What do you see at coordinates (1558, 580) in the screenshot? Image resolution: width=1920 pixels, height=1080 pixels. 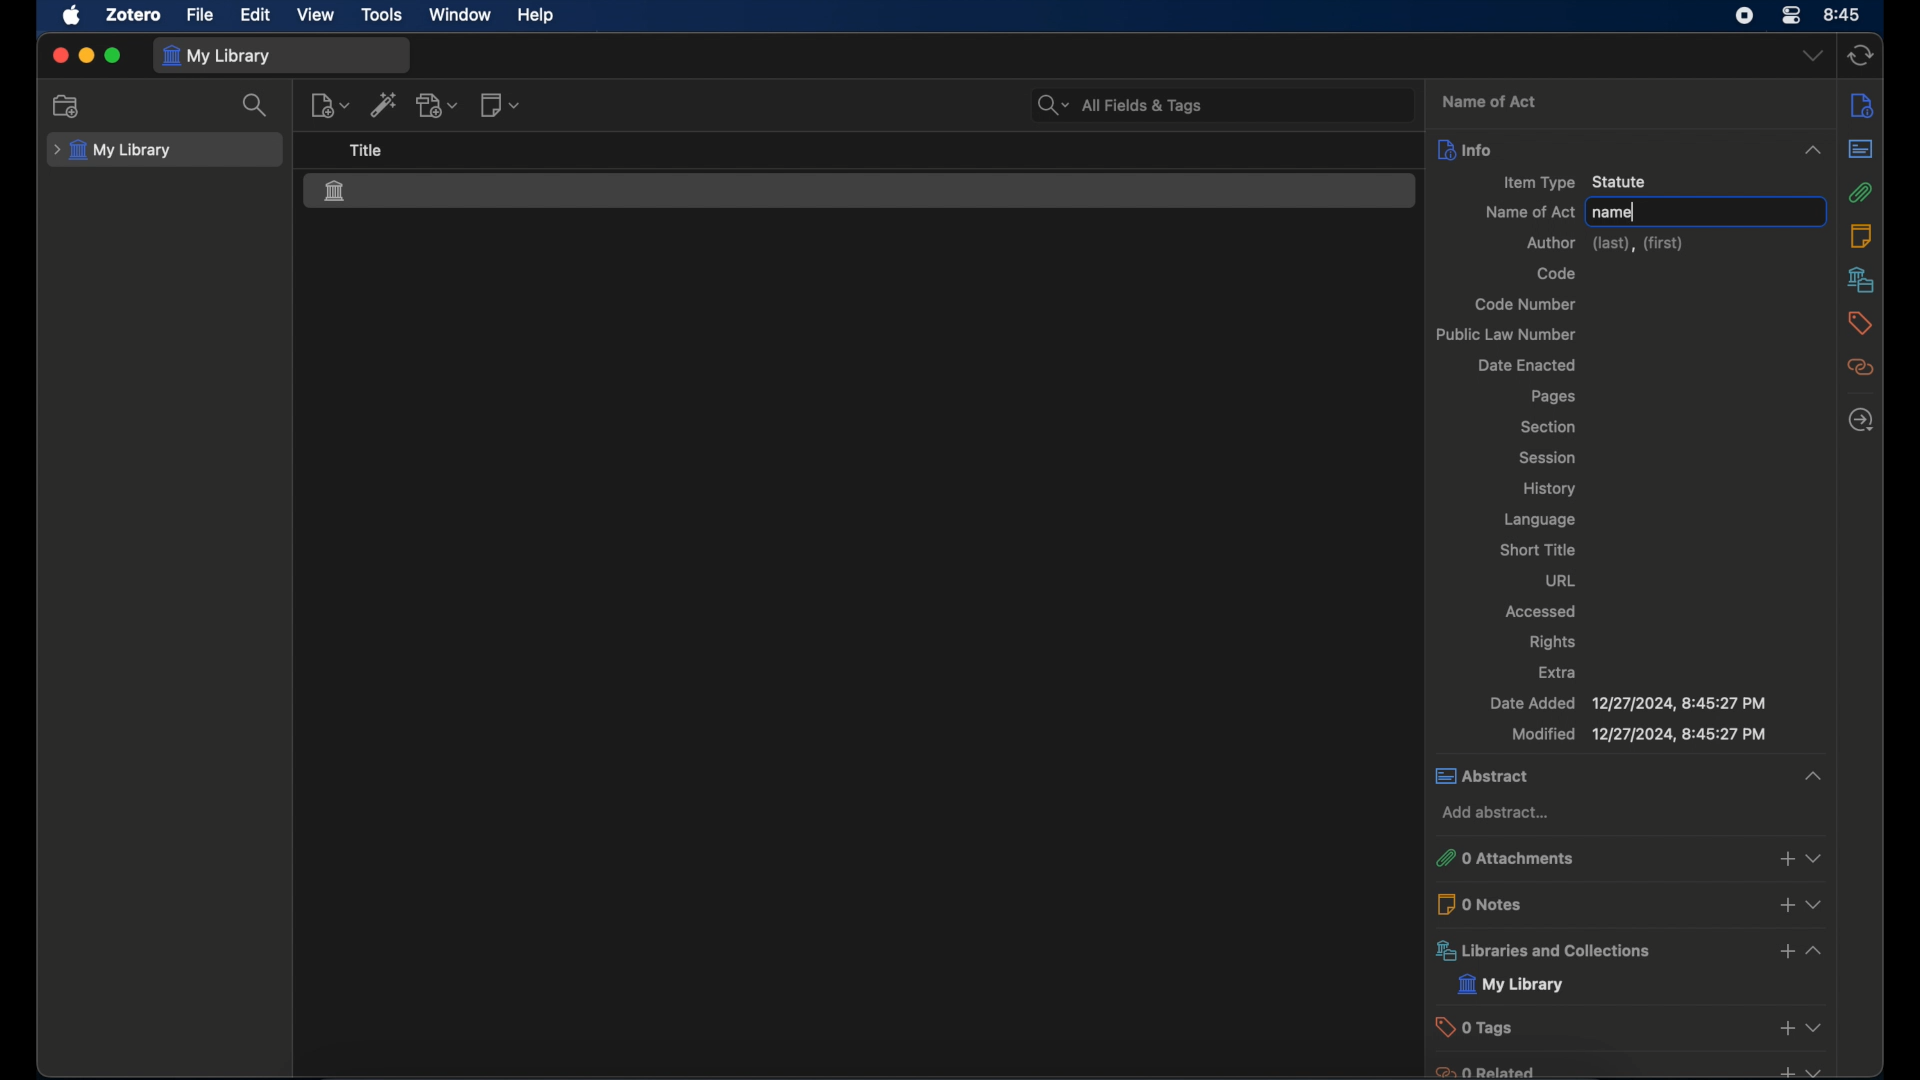 I see `url` at bounding box center [1558, 580].